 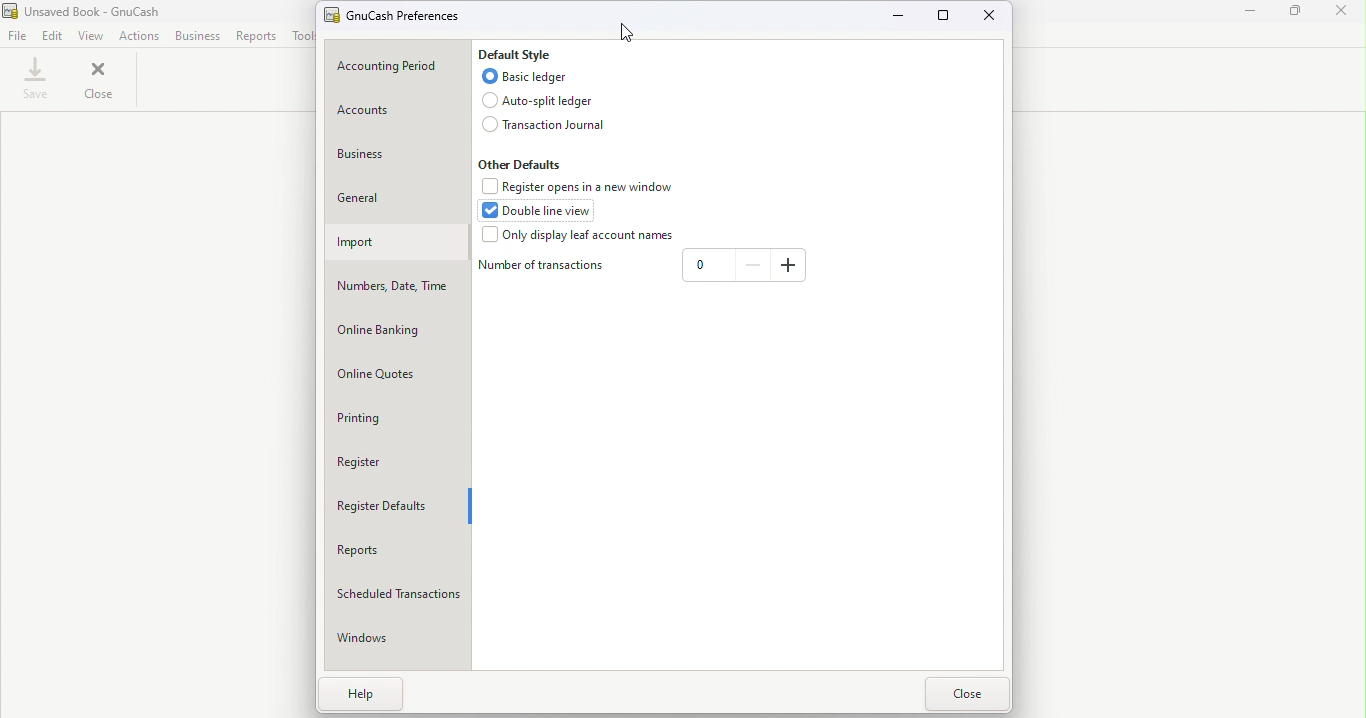 I want to click on Transaction journal, so click(x=543, y=123).